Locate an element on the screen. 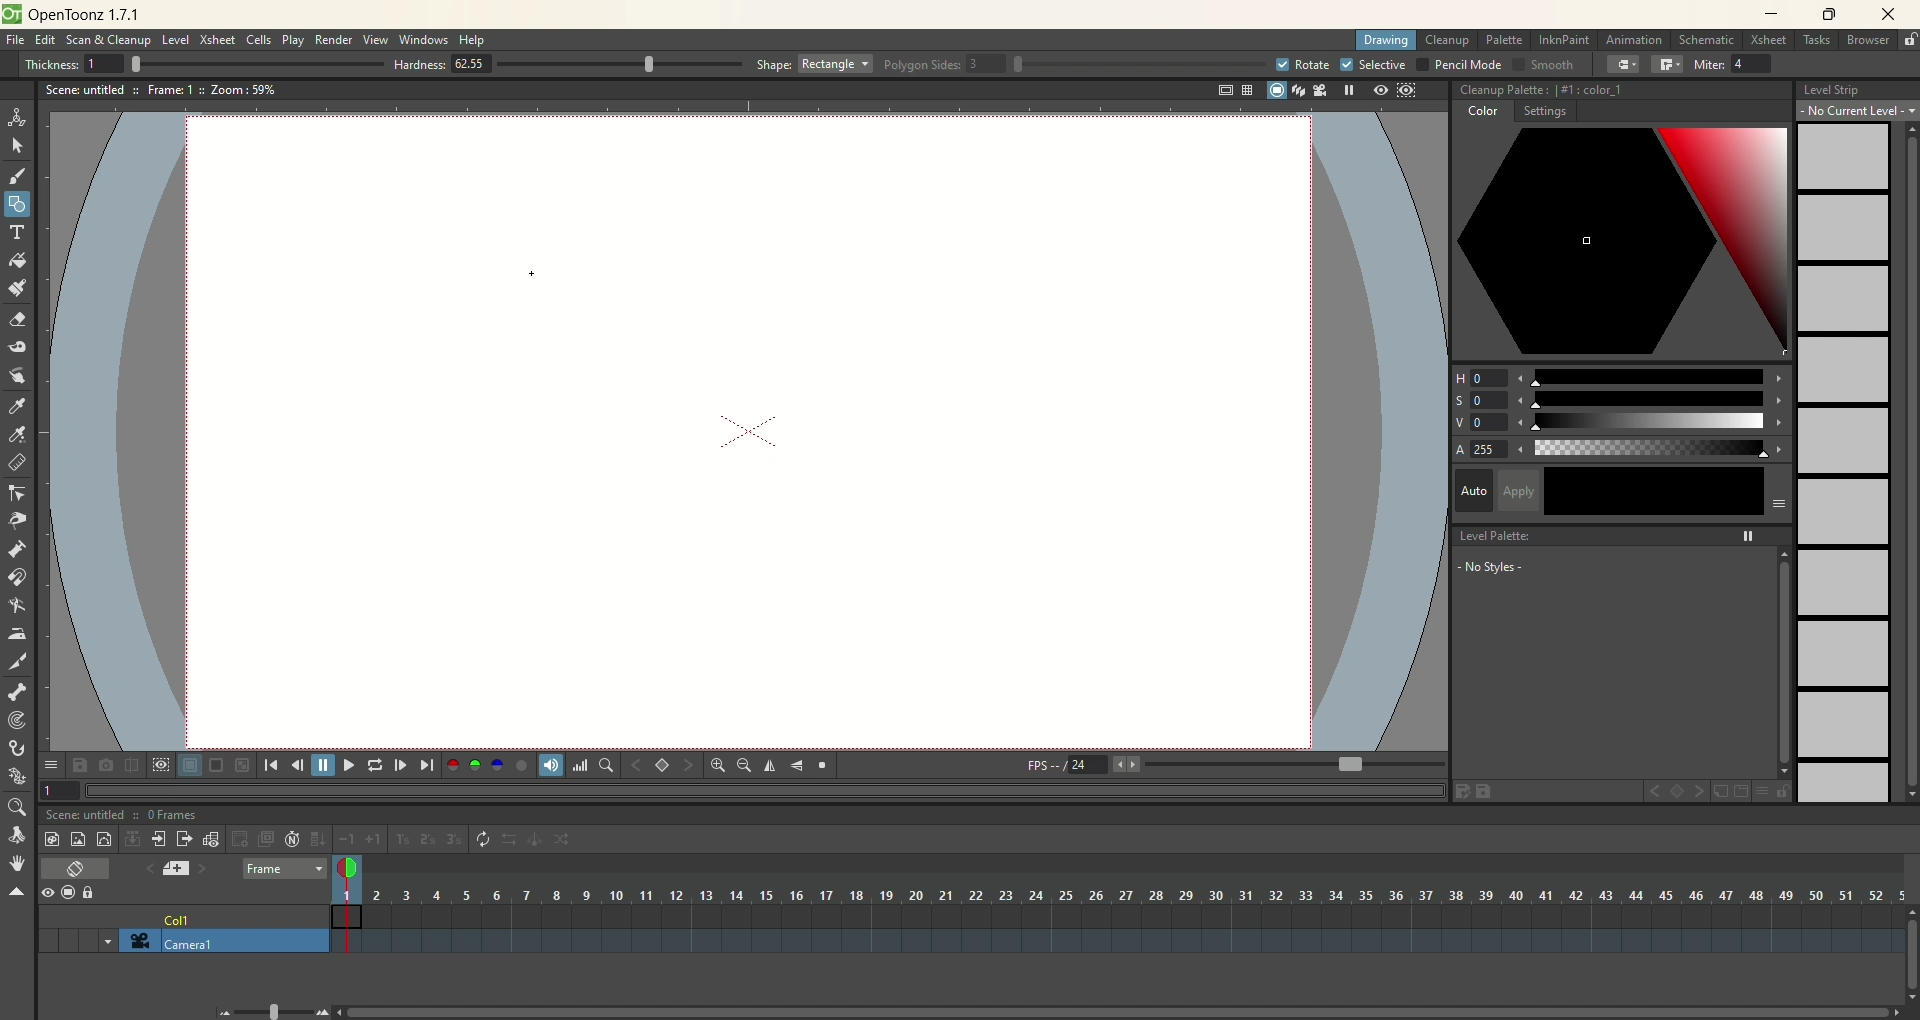 This screenshot has height=1020, width=1920. lock palette is located at coordinates (1771, 791).